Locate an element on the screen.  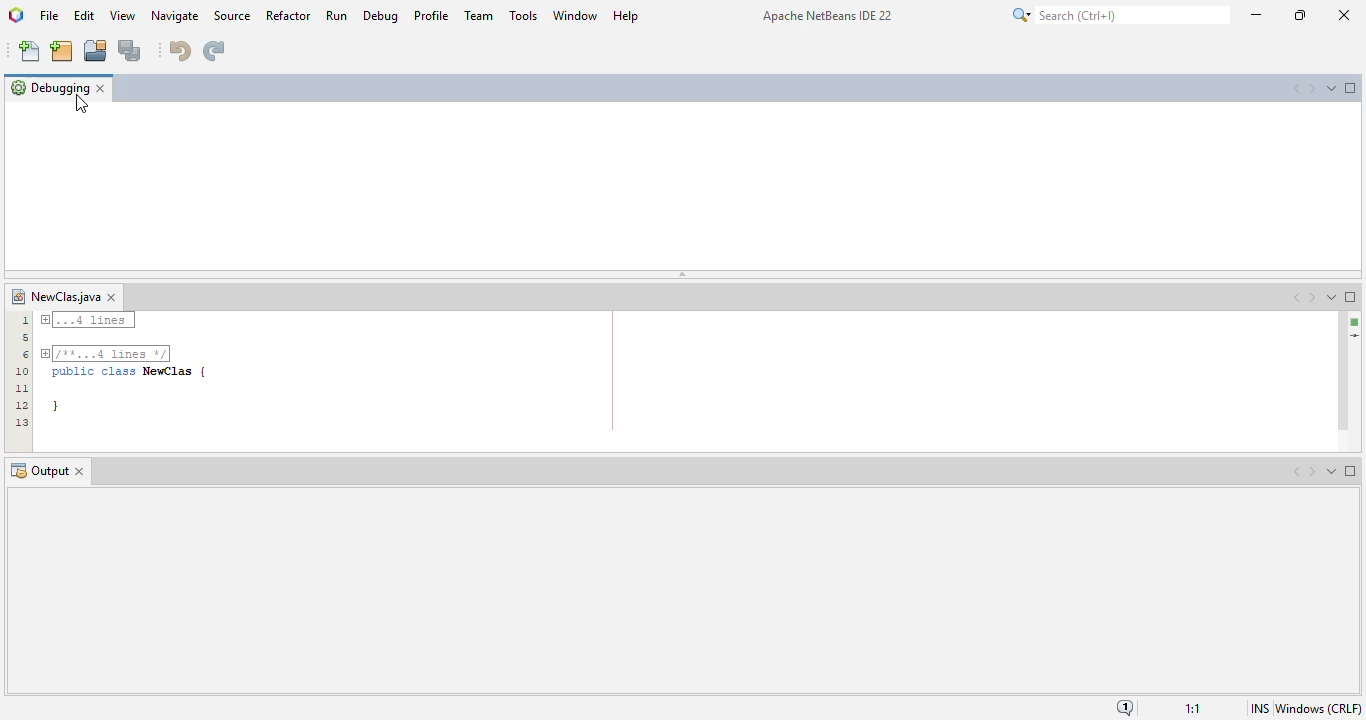
scroll documents right is located at coordinates (1311, 471).